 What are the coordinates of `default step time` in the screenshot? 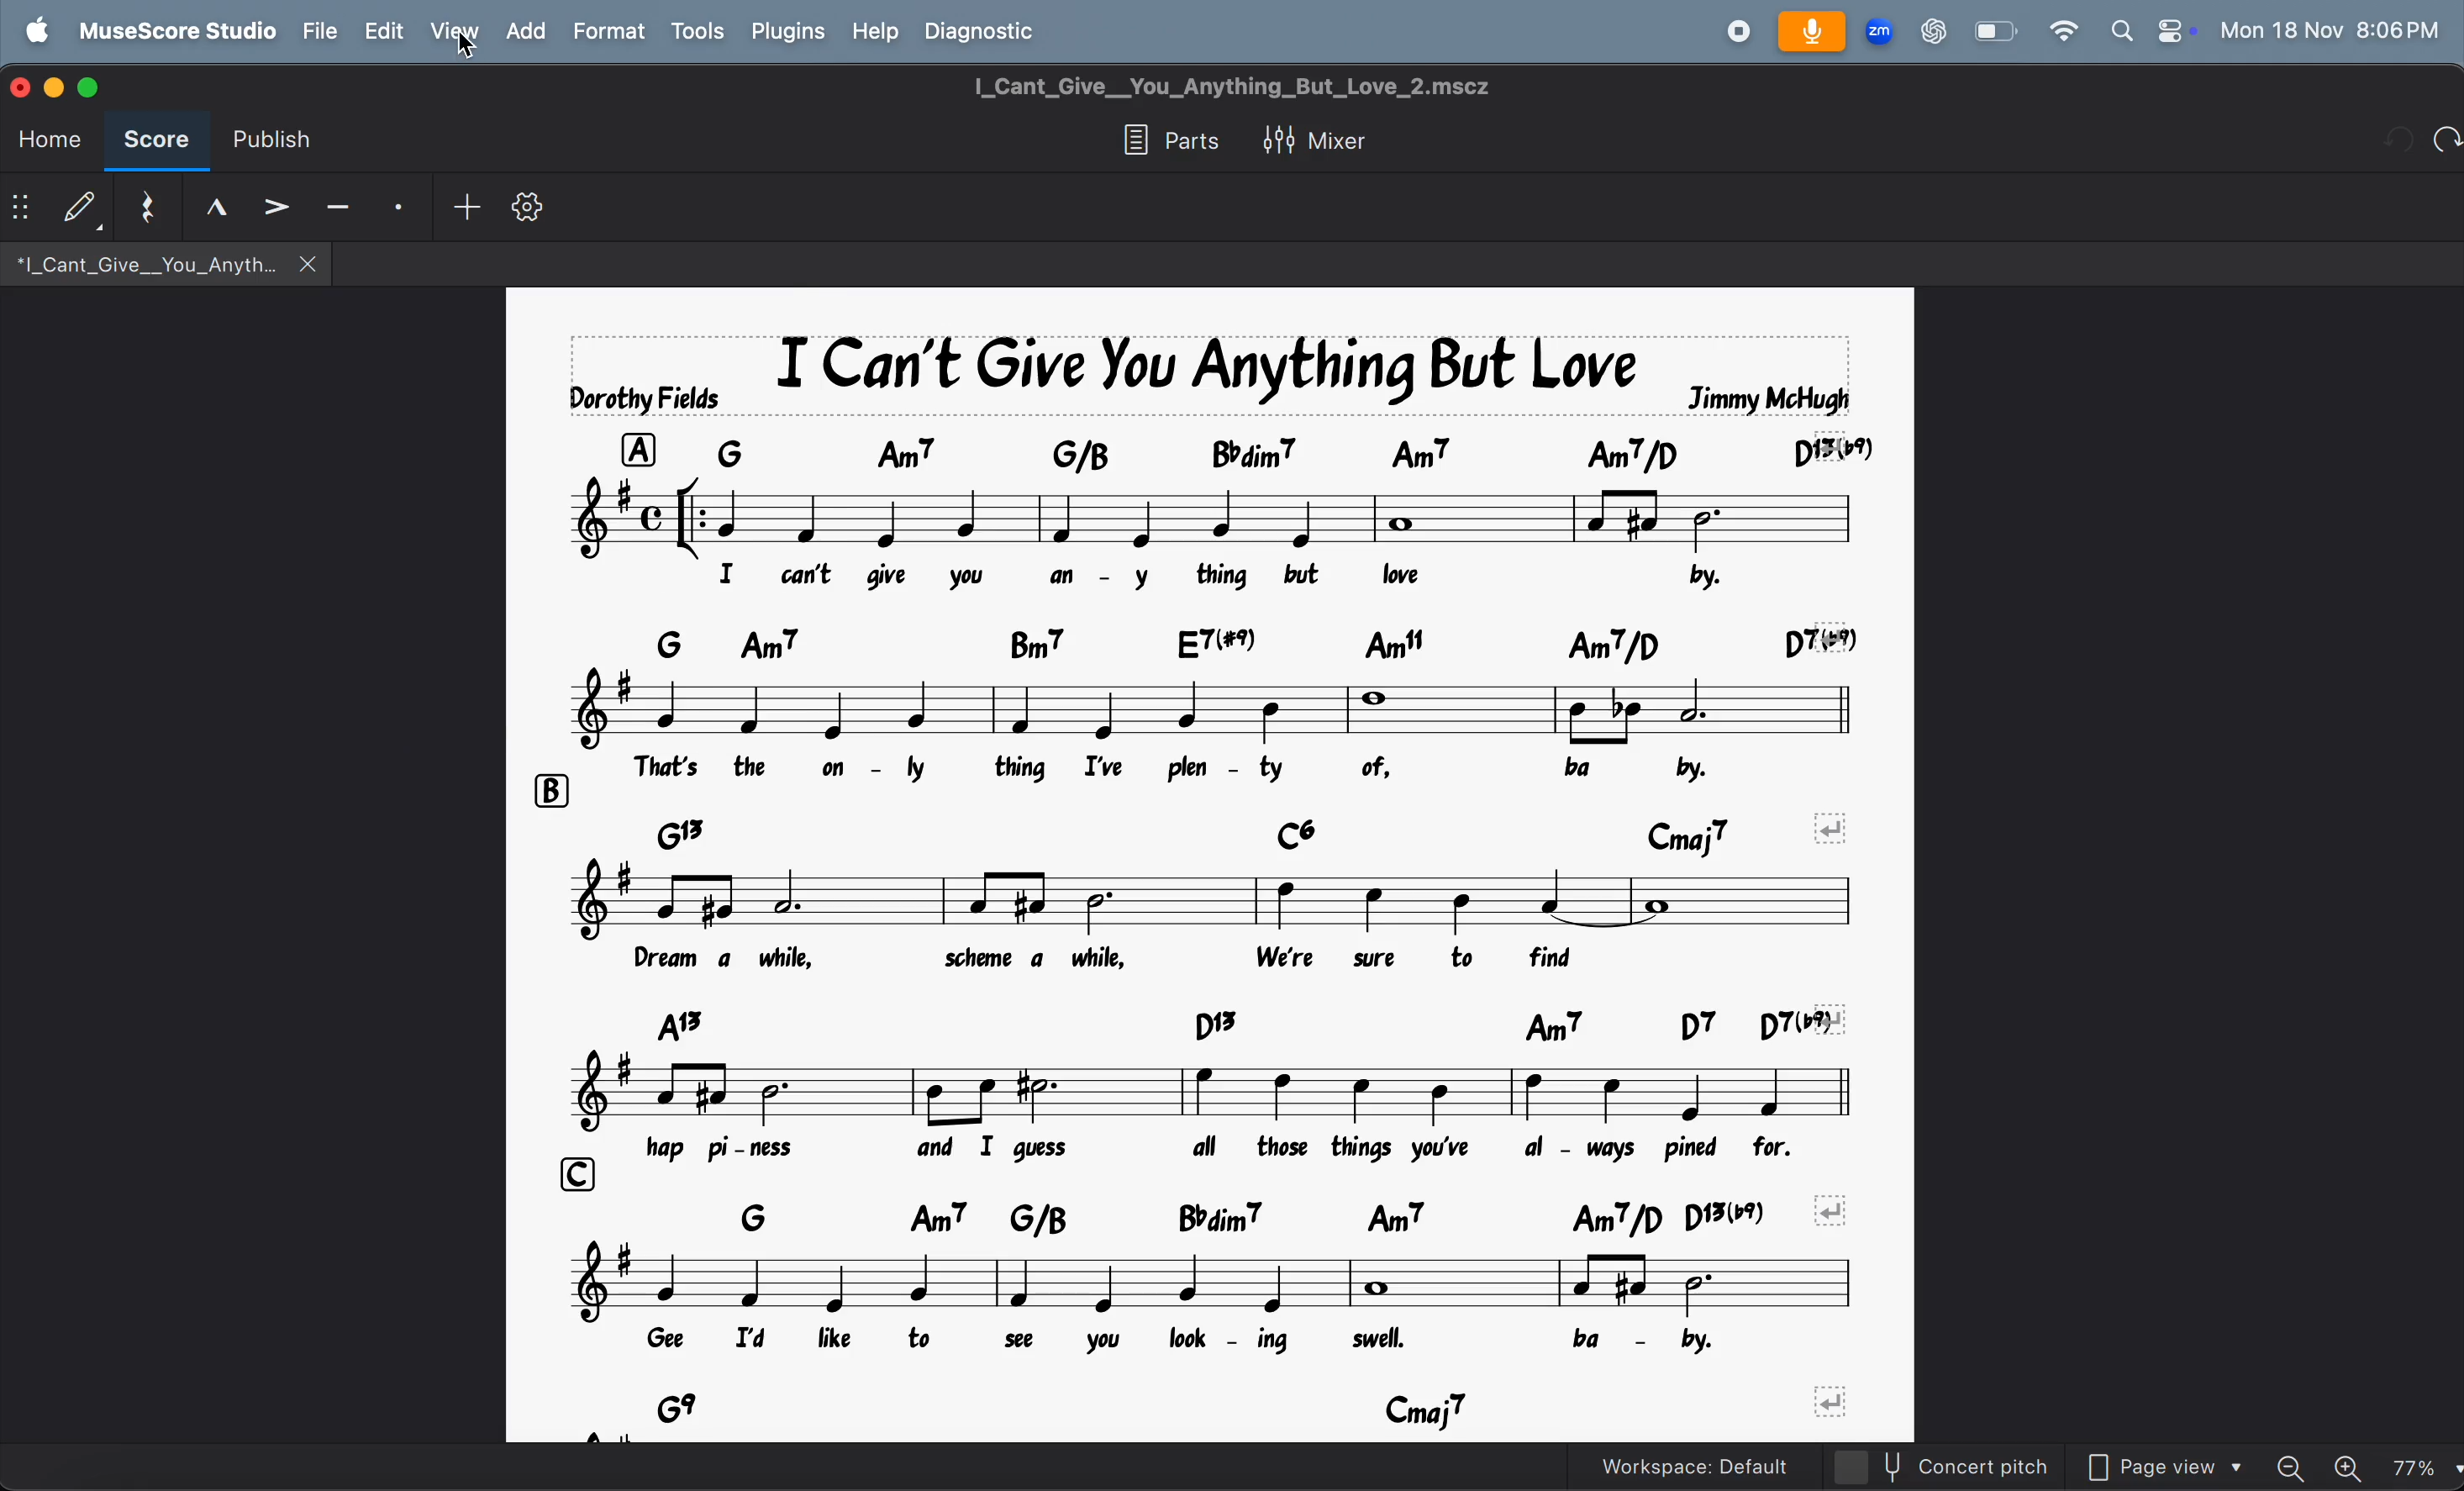 It's located at (54, 203).